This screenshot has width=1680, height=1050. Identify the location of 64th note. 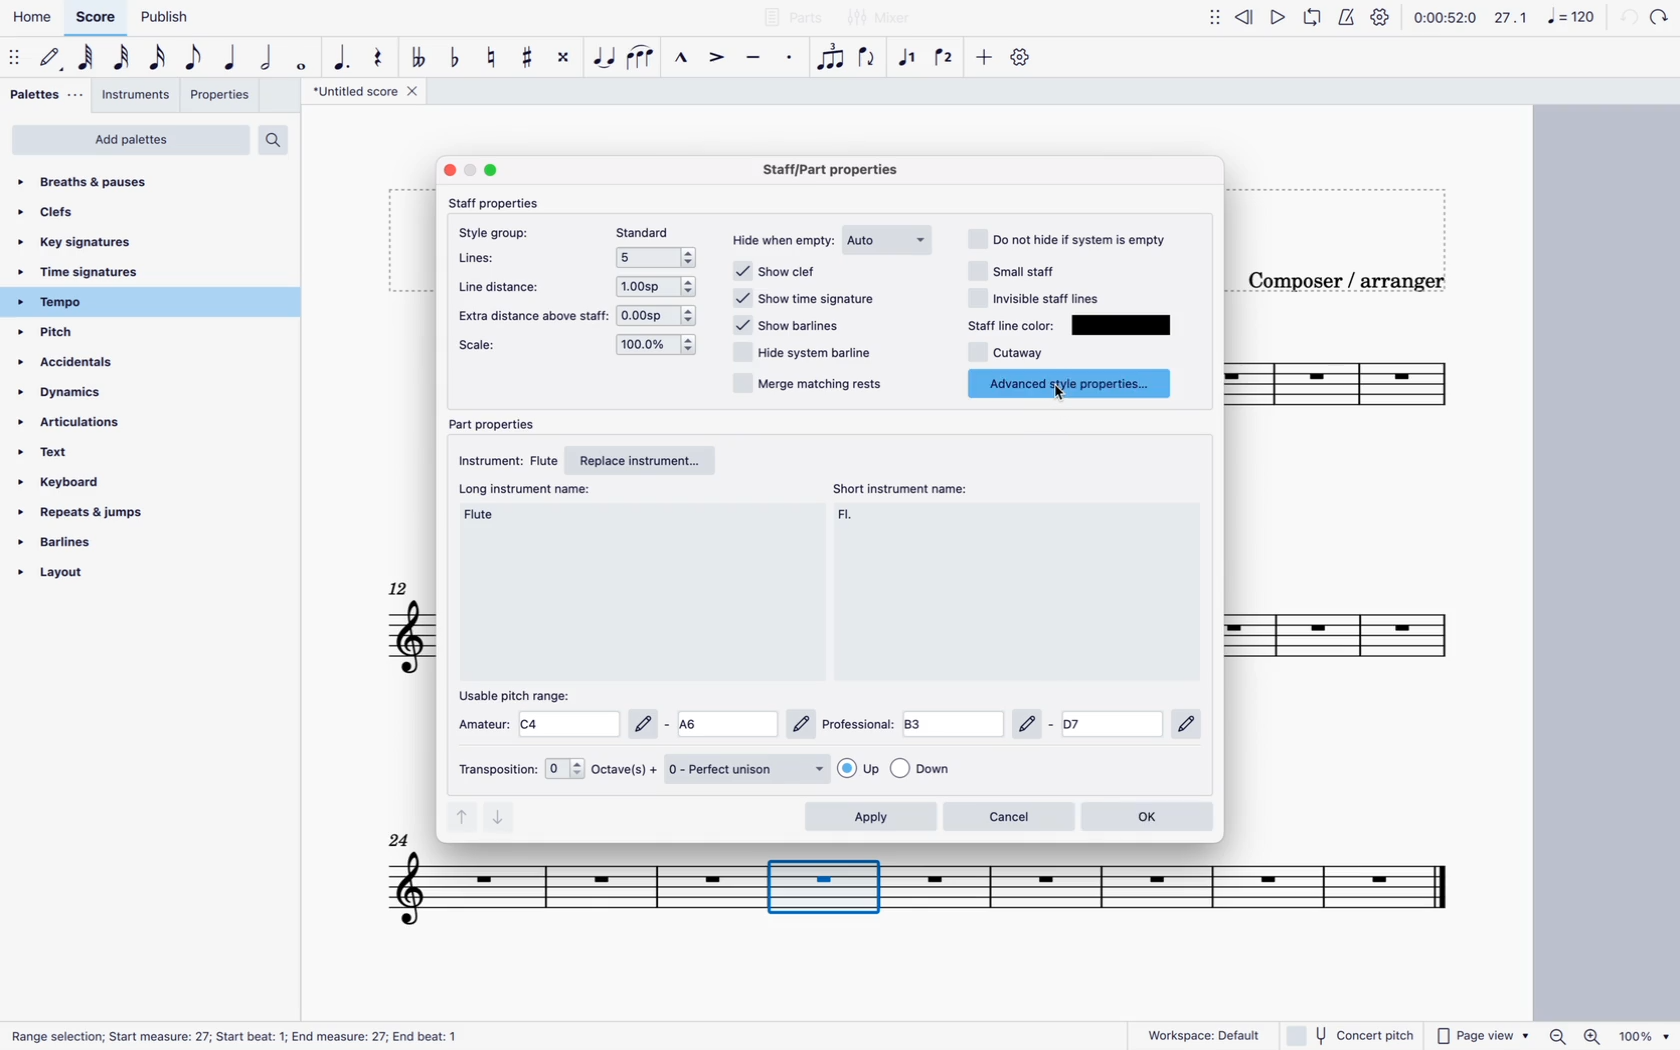
(88, 58).